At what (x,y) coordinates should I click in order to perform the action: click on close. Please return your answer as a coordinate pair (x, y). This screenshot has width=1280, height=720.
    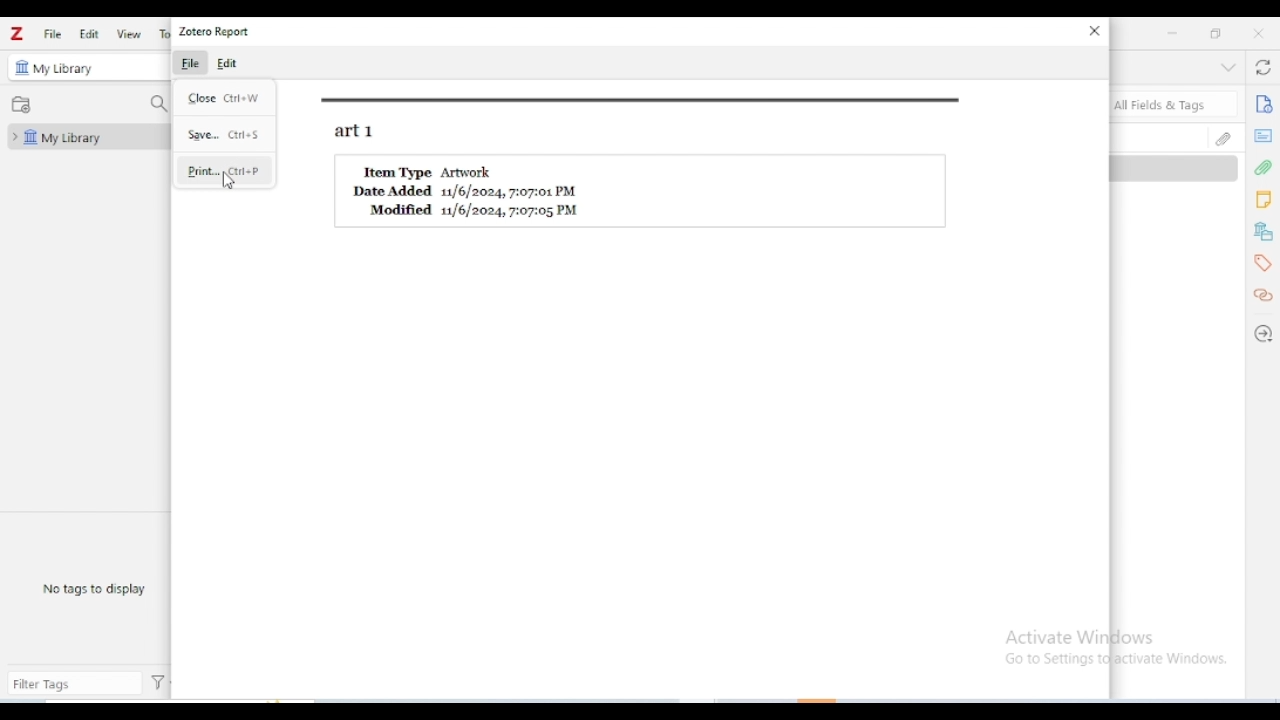
    Looking at the image, I should click on (202, 99).